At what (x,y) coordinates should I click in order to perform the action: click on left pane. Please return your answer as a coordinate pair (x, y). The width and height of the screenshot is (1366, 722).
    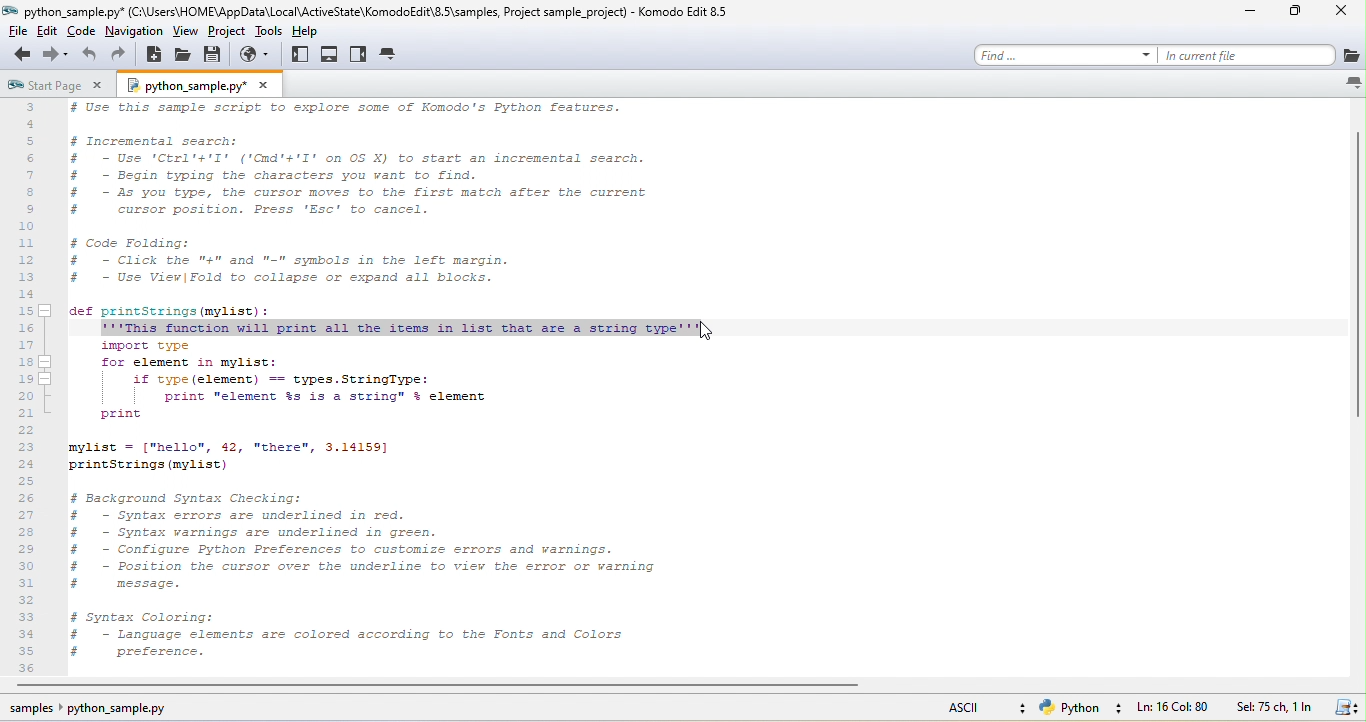
    Looking at the image, I should click on (299, 60).